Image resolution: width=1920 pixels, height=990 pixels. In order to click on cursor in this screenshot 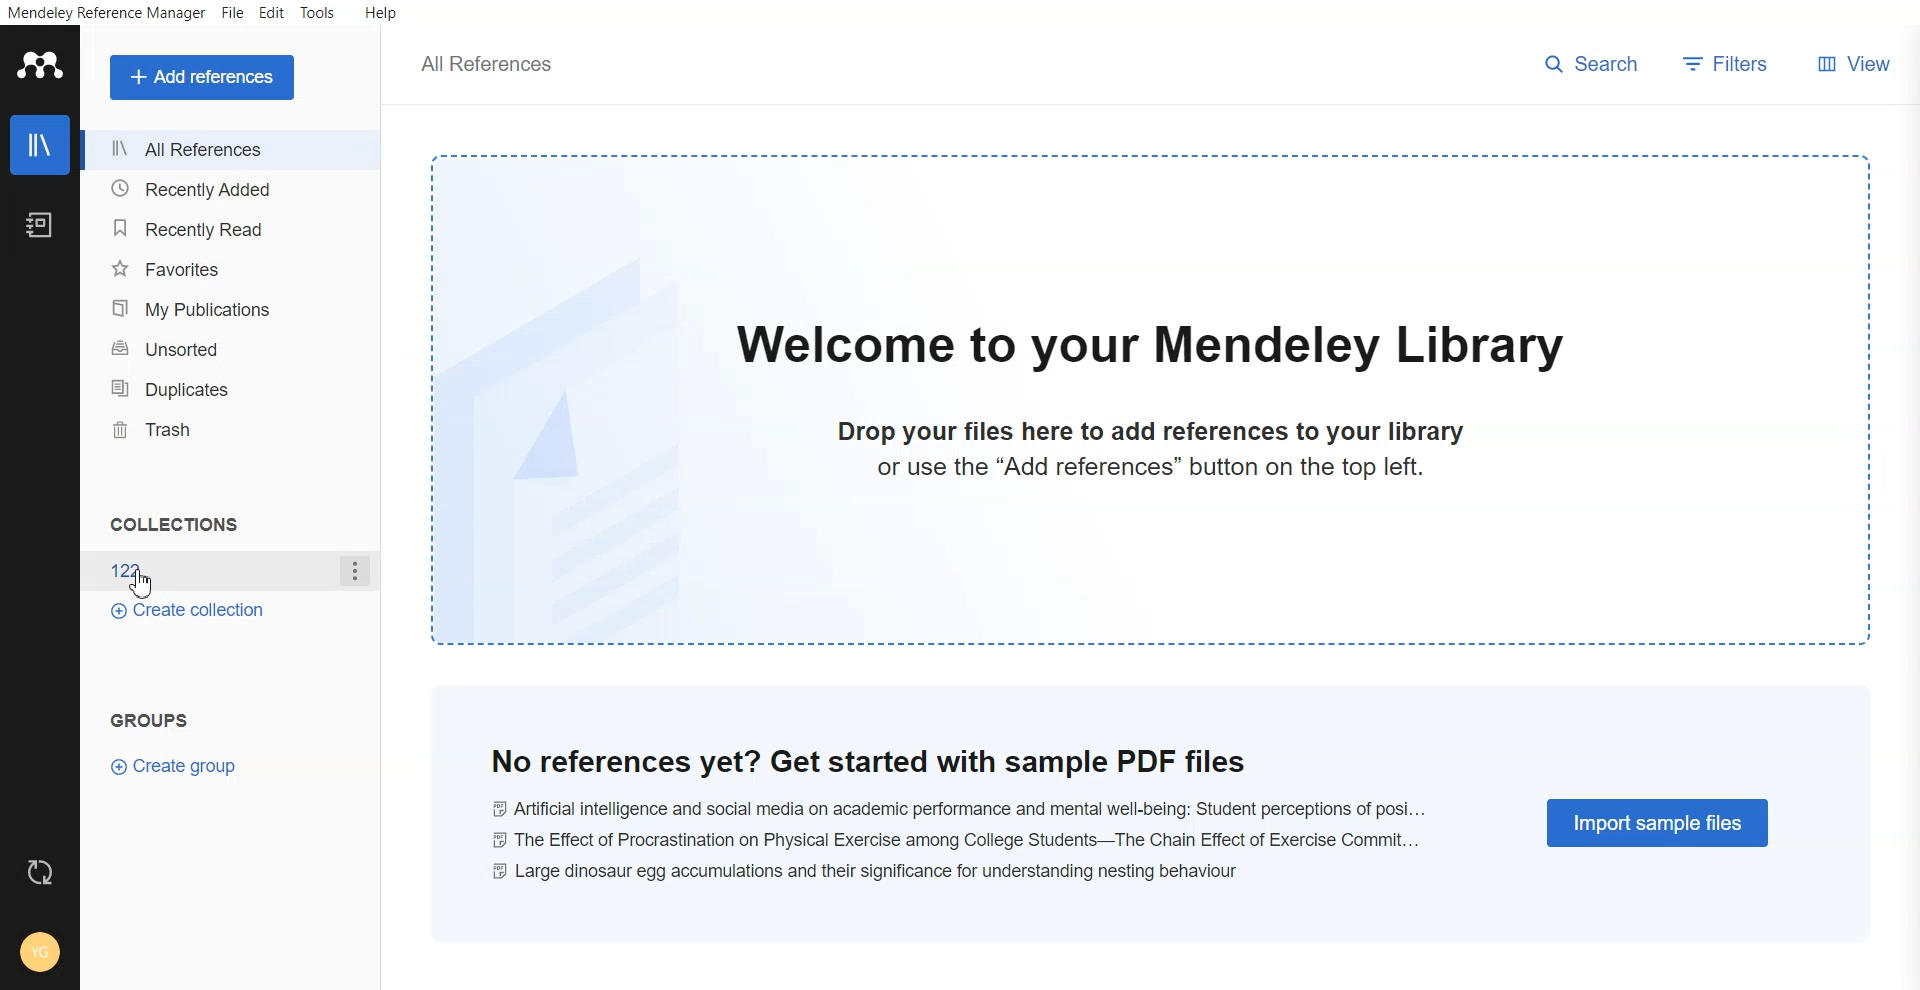, I will do `click(144, 586)`.